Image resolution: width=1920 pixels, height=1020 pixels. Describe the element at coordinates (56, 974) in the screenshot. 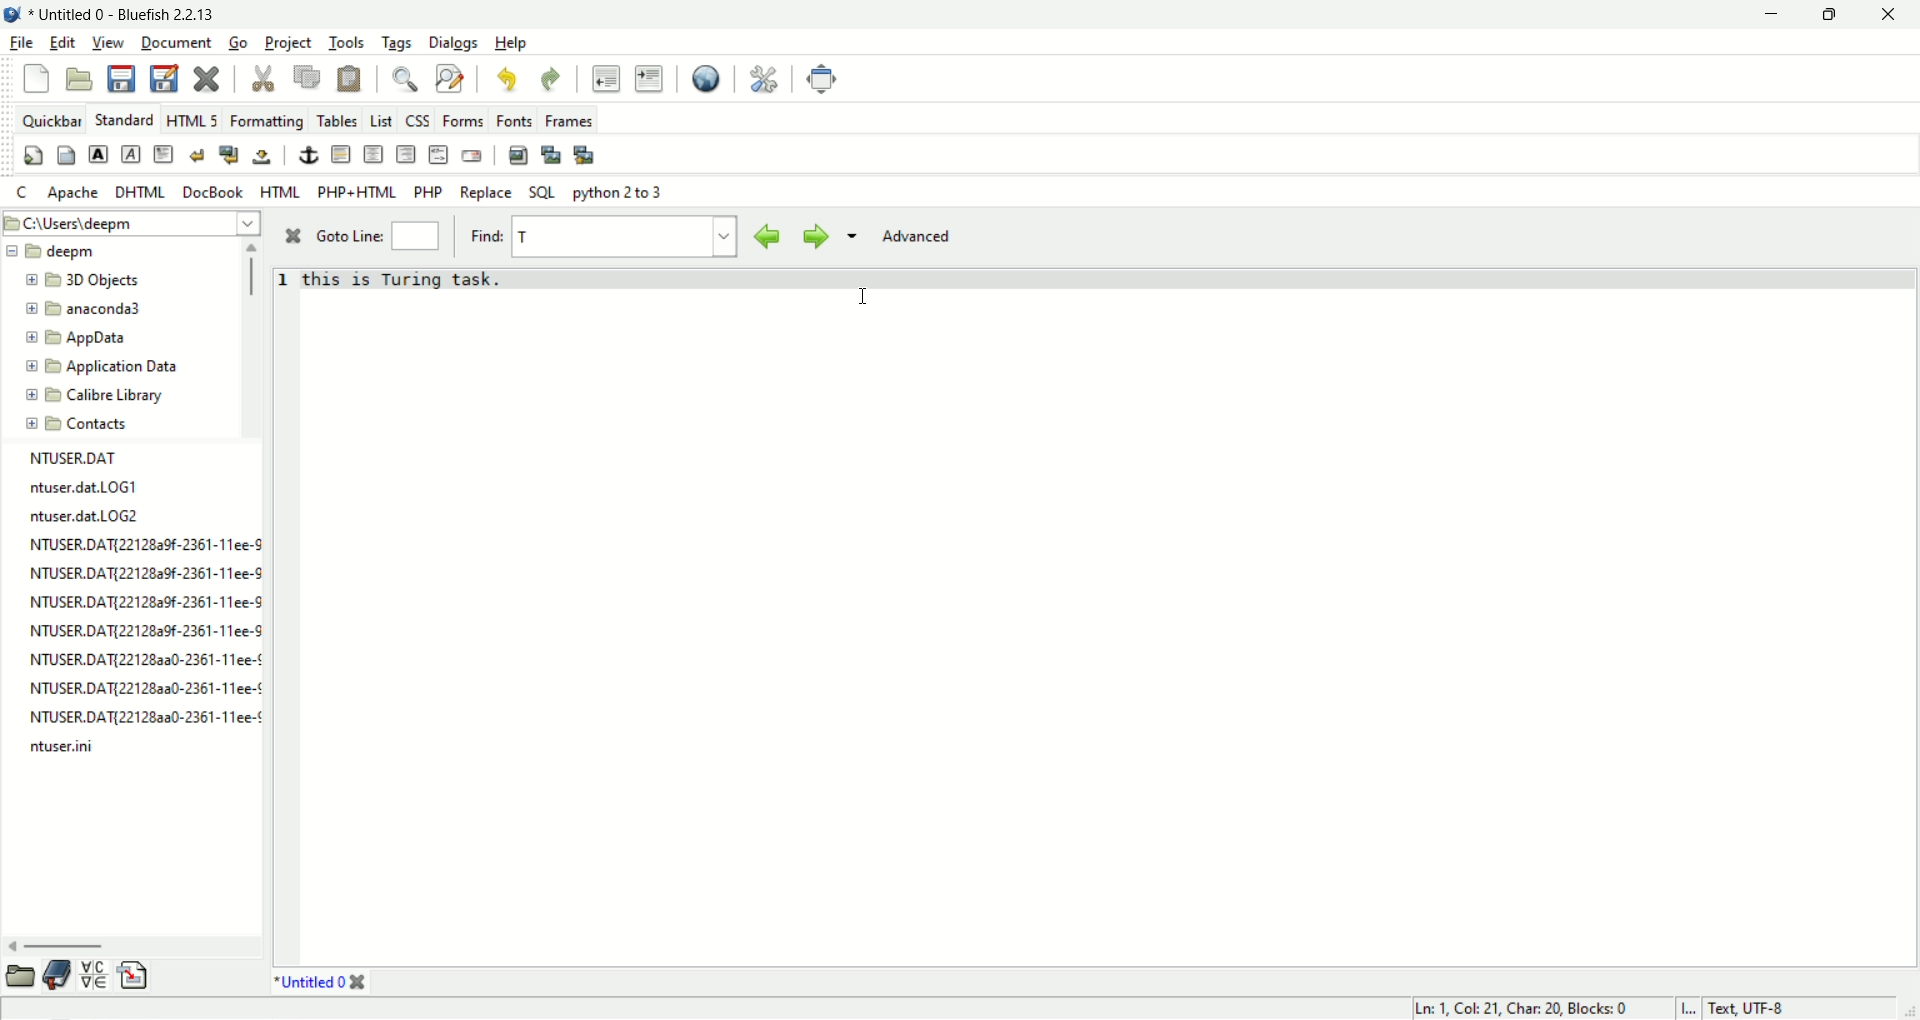

I see `bookmark` at that location.